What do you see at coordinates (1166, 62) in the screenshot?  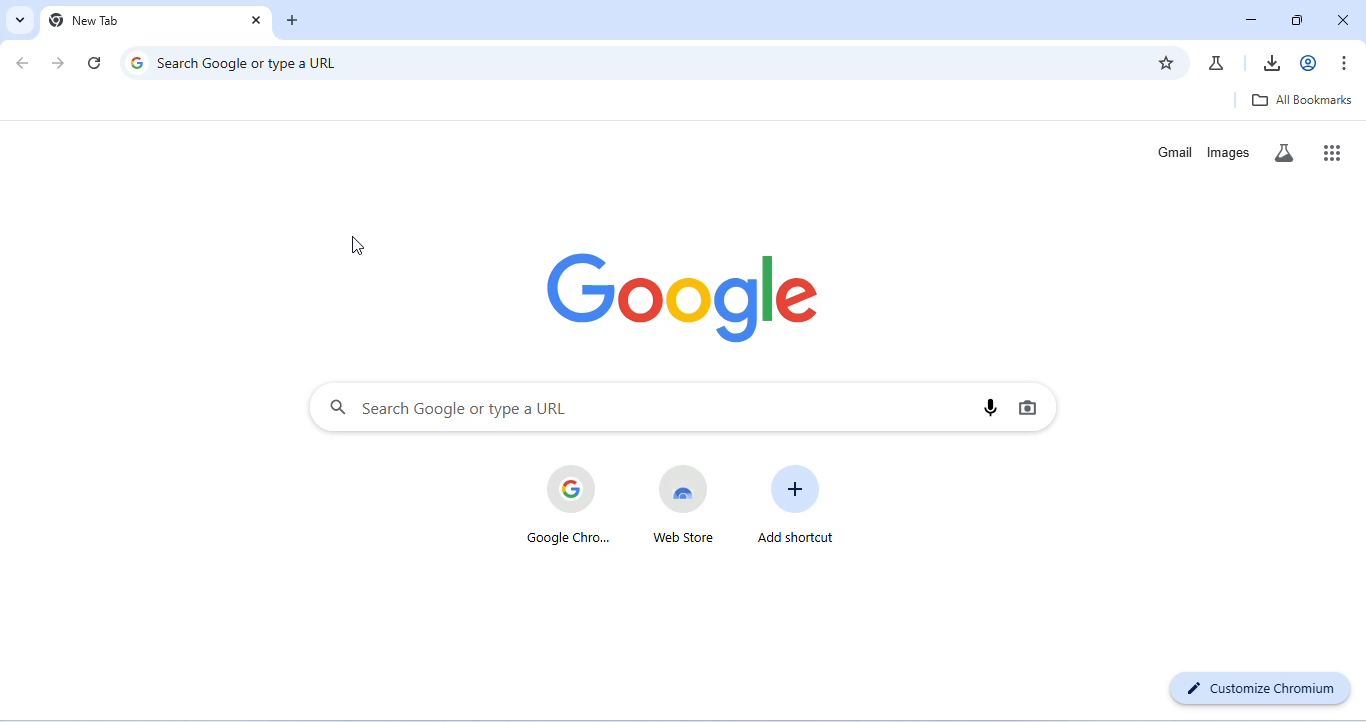 I see `add bookmark` at bounding box center [1166, 62].